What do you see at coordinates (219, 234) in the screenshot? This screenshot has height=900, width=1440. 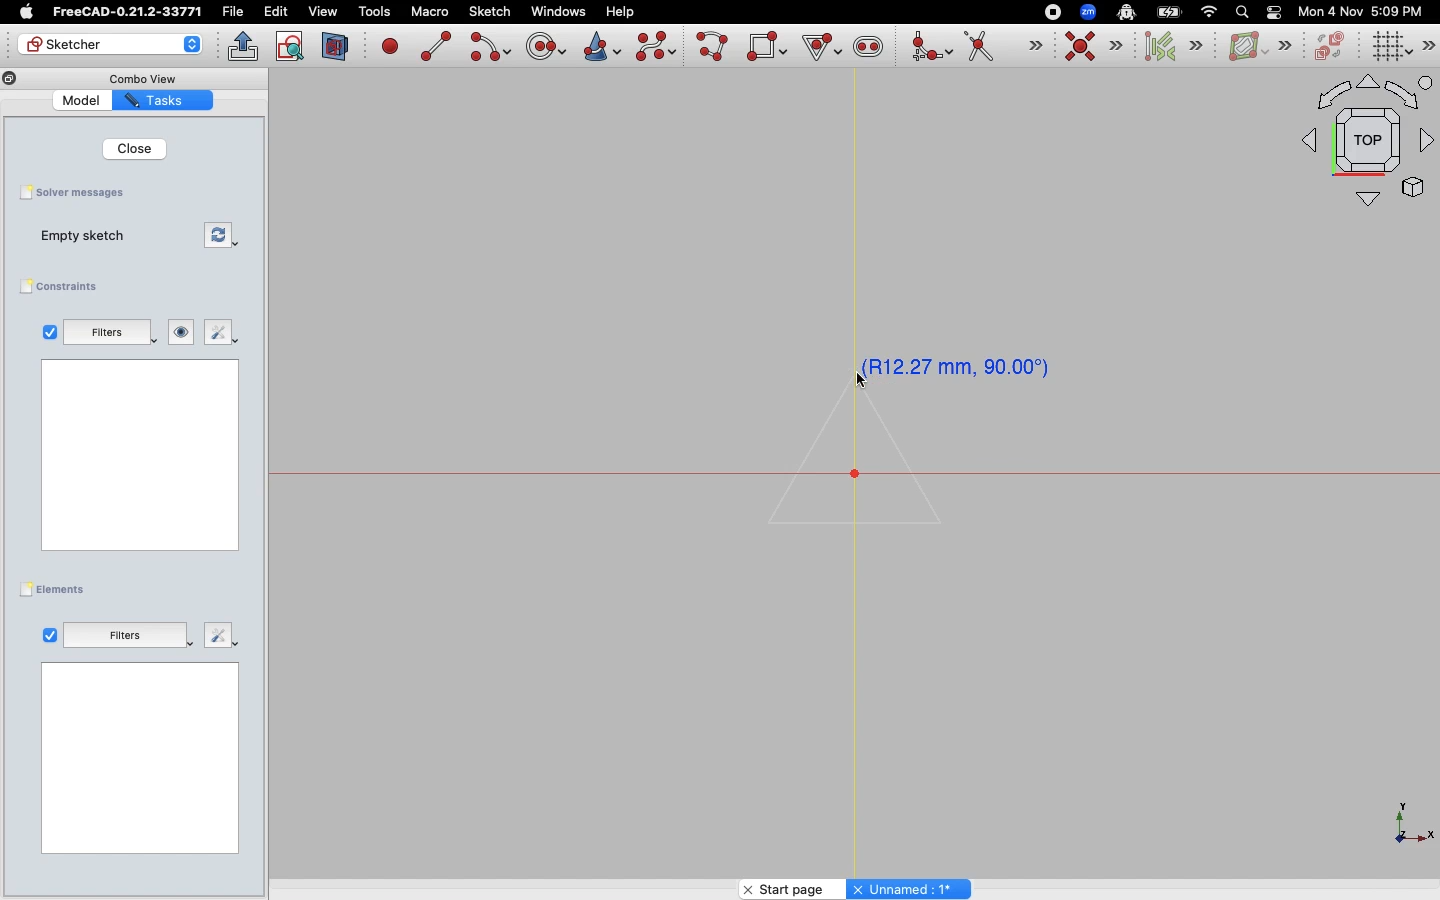 I see `Swap` at bounding box center [219, 234].